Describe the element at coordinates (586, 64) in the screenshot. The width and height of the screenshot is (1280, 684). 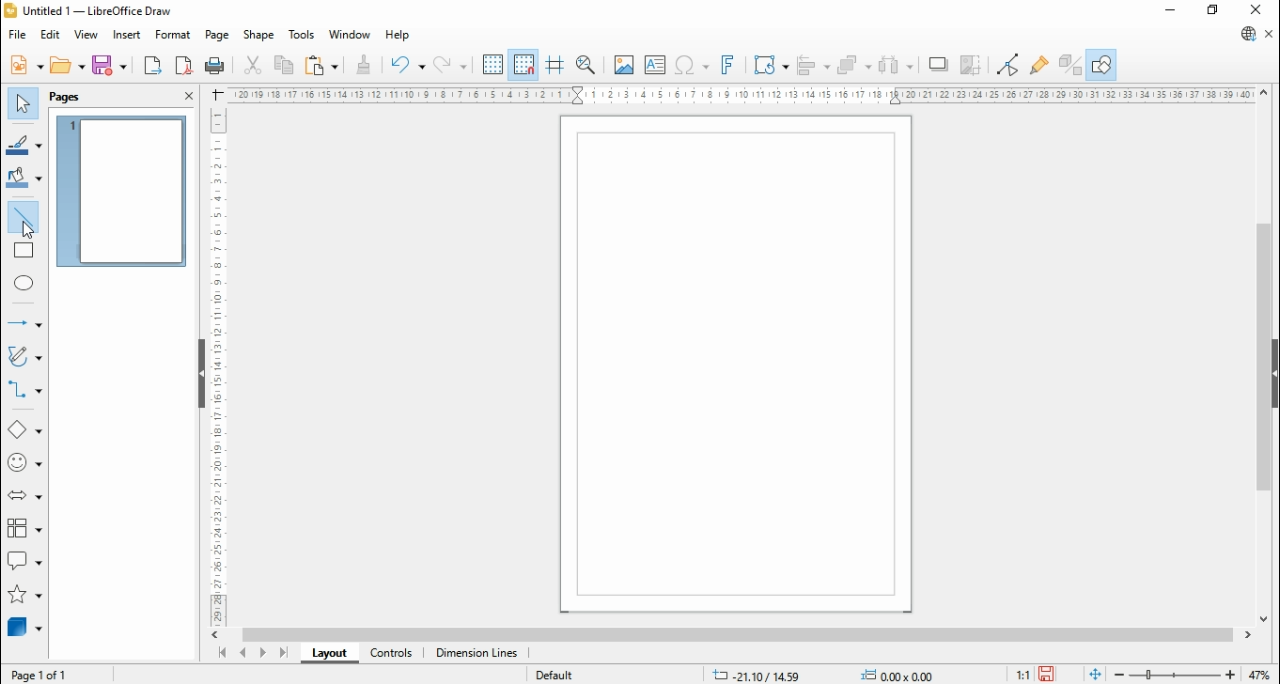
I see `pan and zoom` at that location.